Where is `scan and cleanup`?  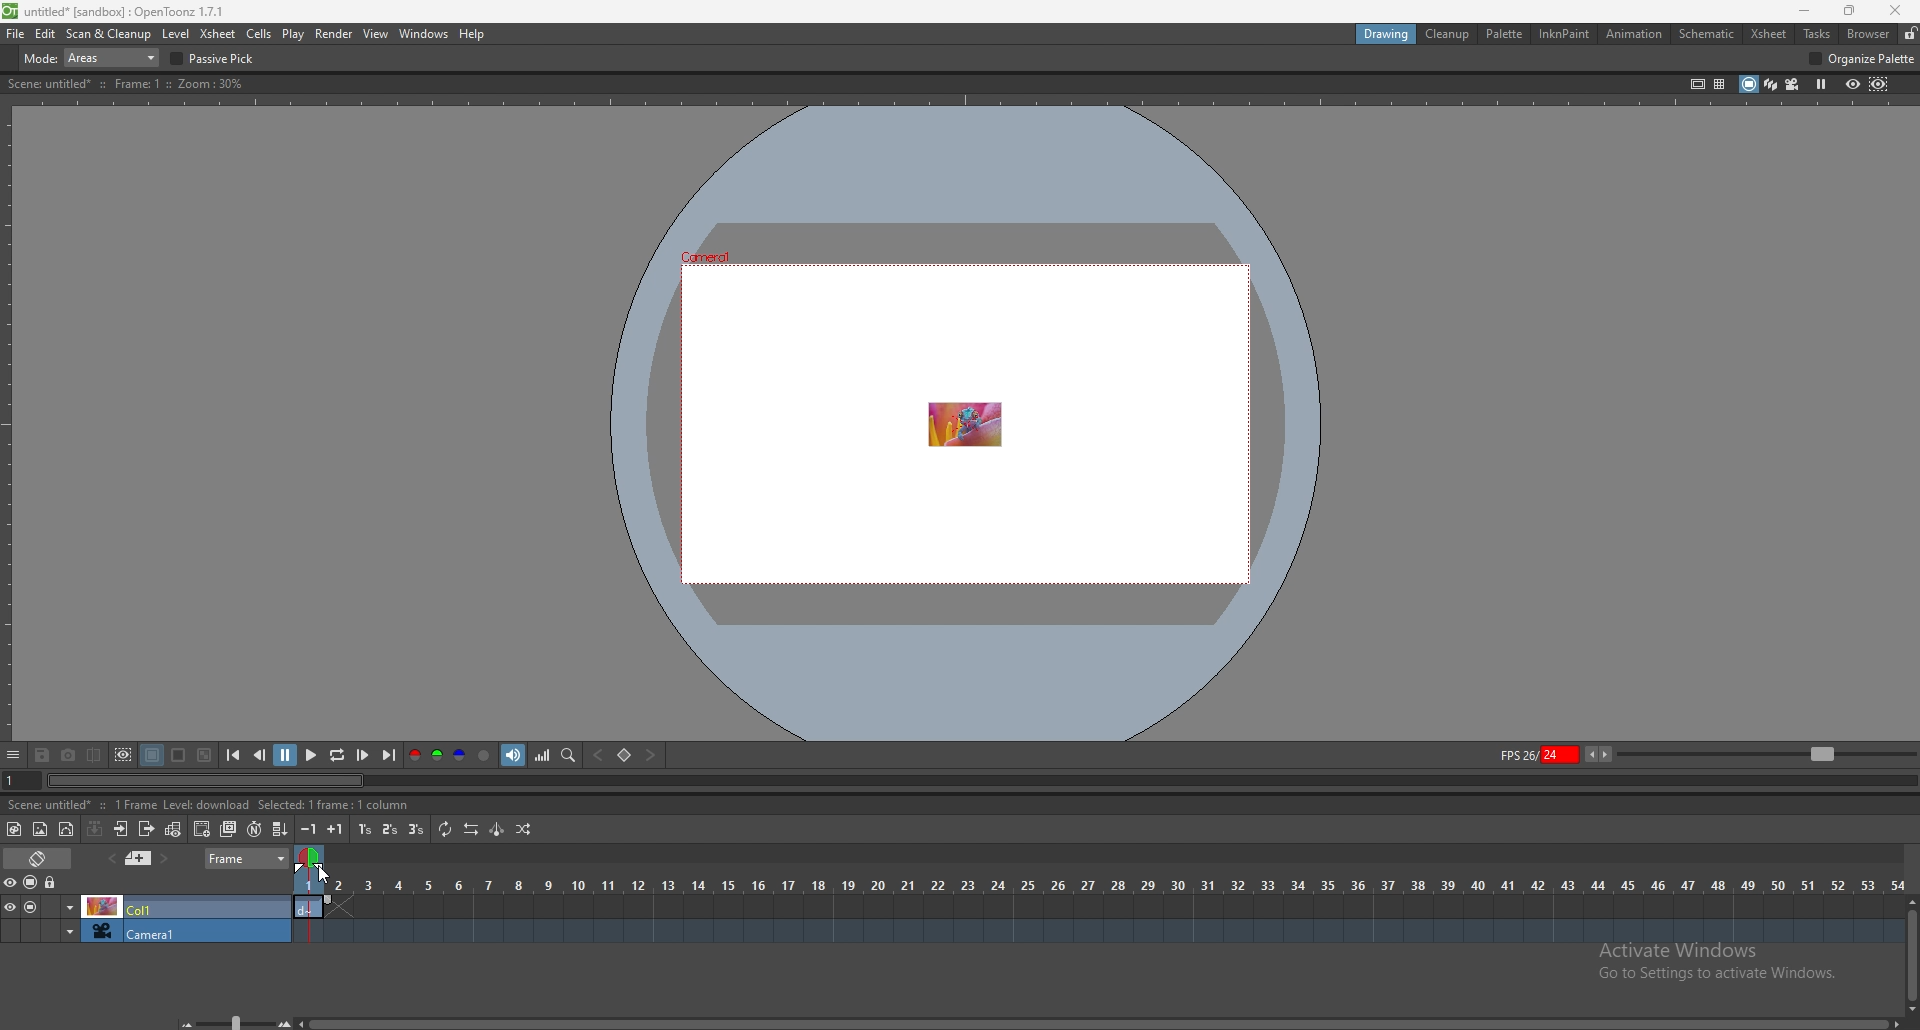 scan and cleanup is located at coordinates (110, 33).